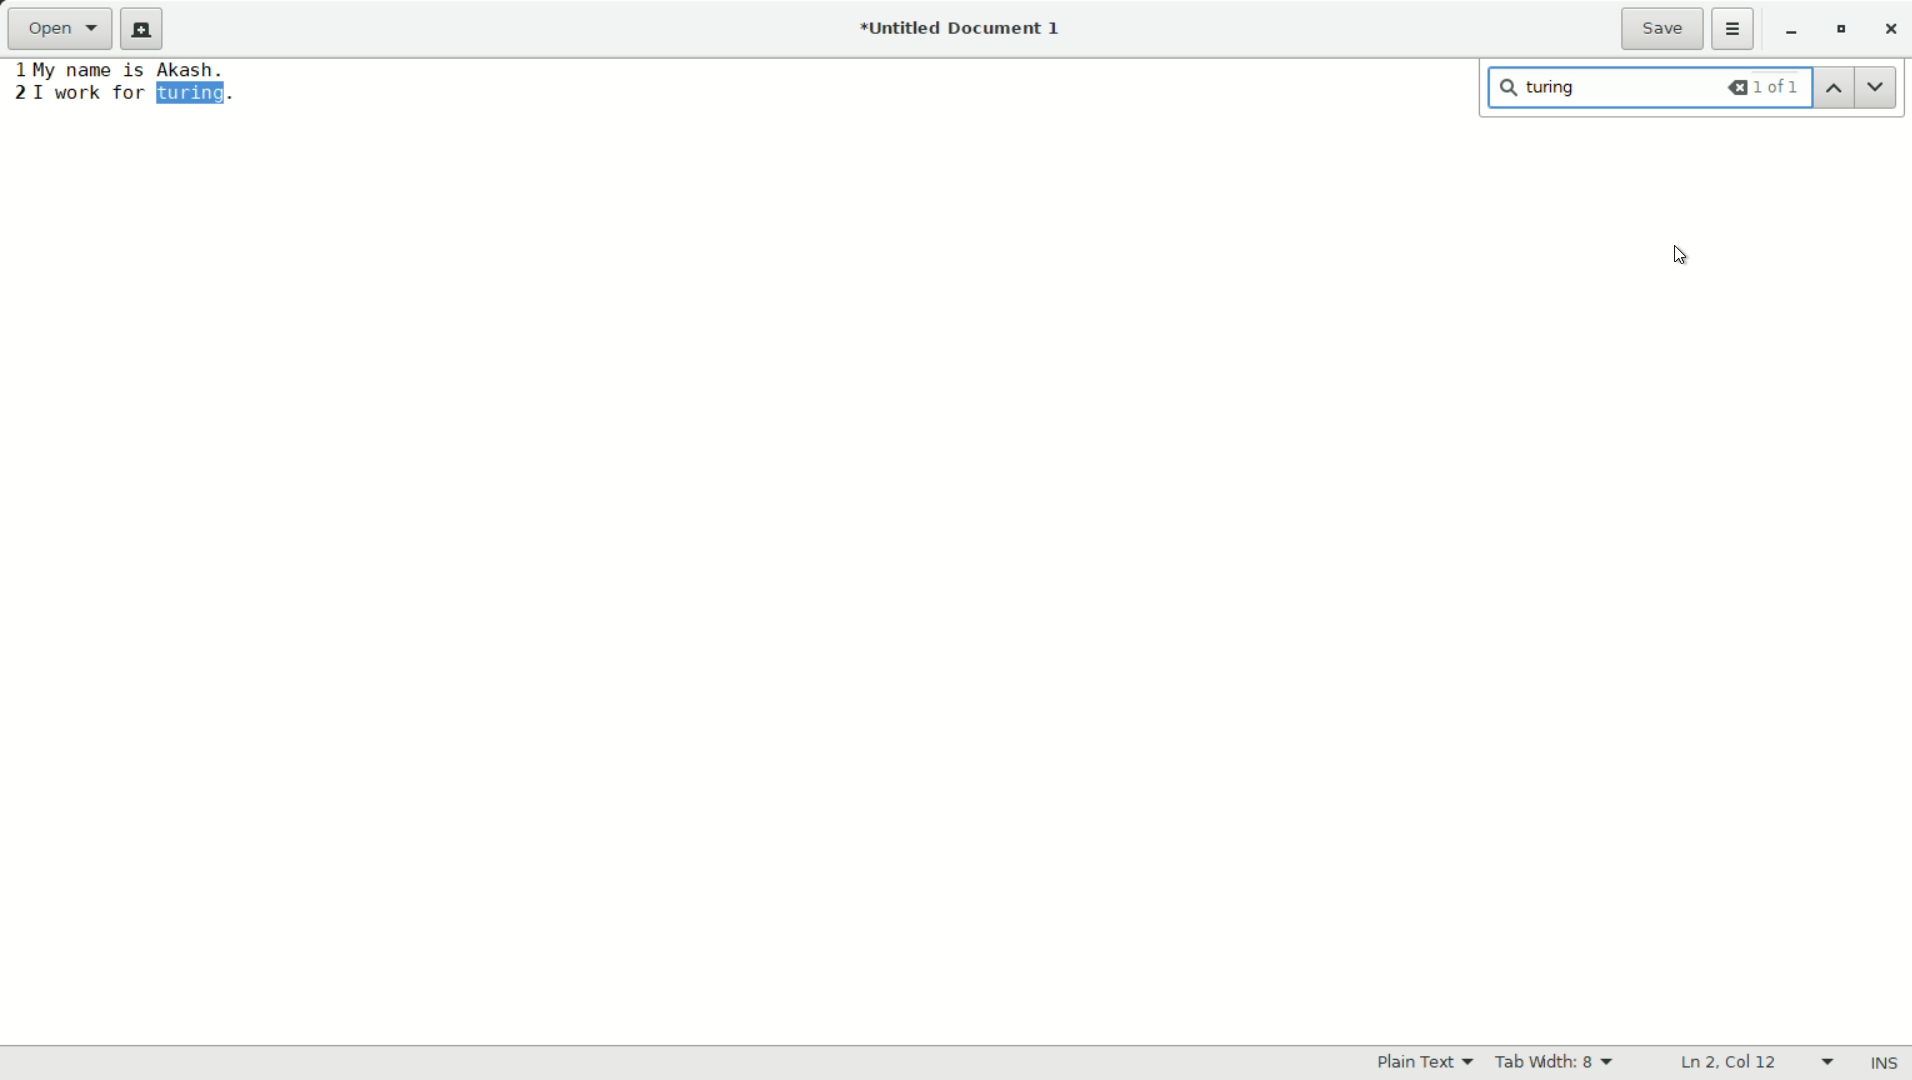 The width and height of the screenshot is (1912, 1080). I want to click on line and columns, so click(1759, 1061).